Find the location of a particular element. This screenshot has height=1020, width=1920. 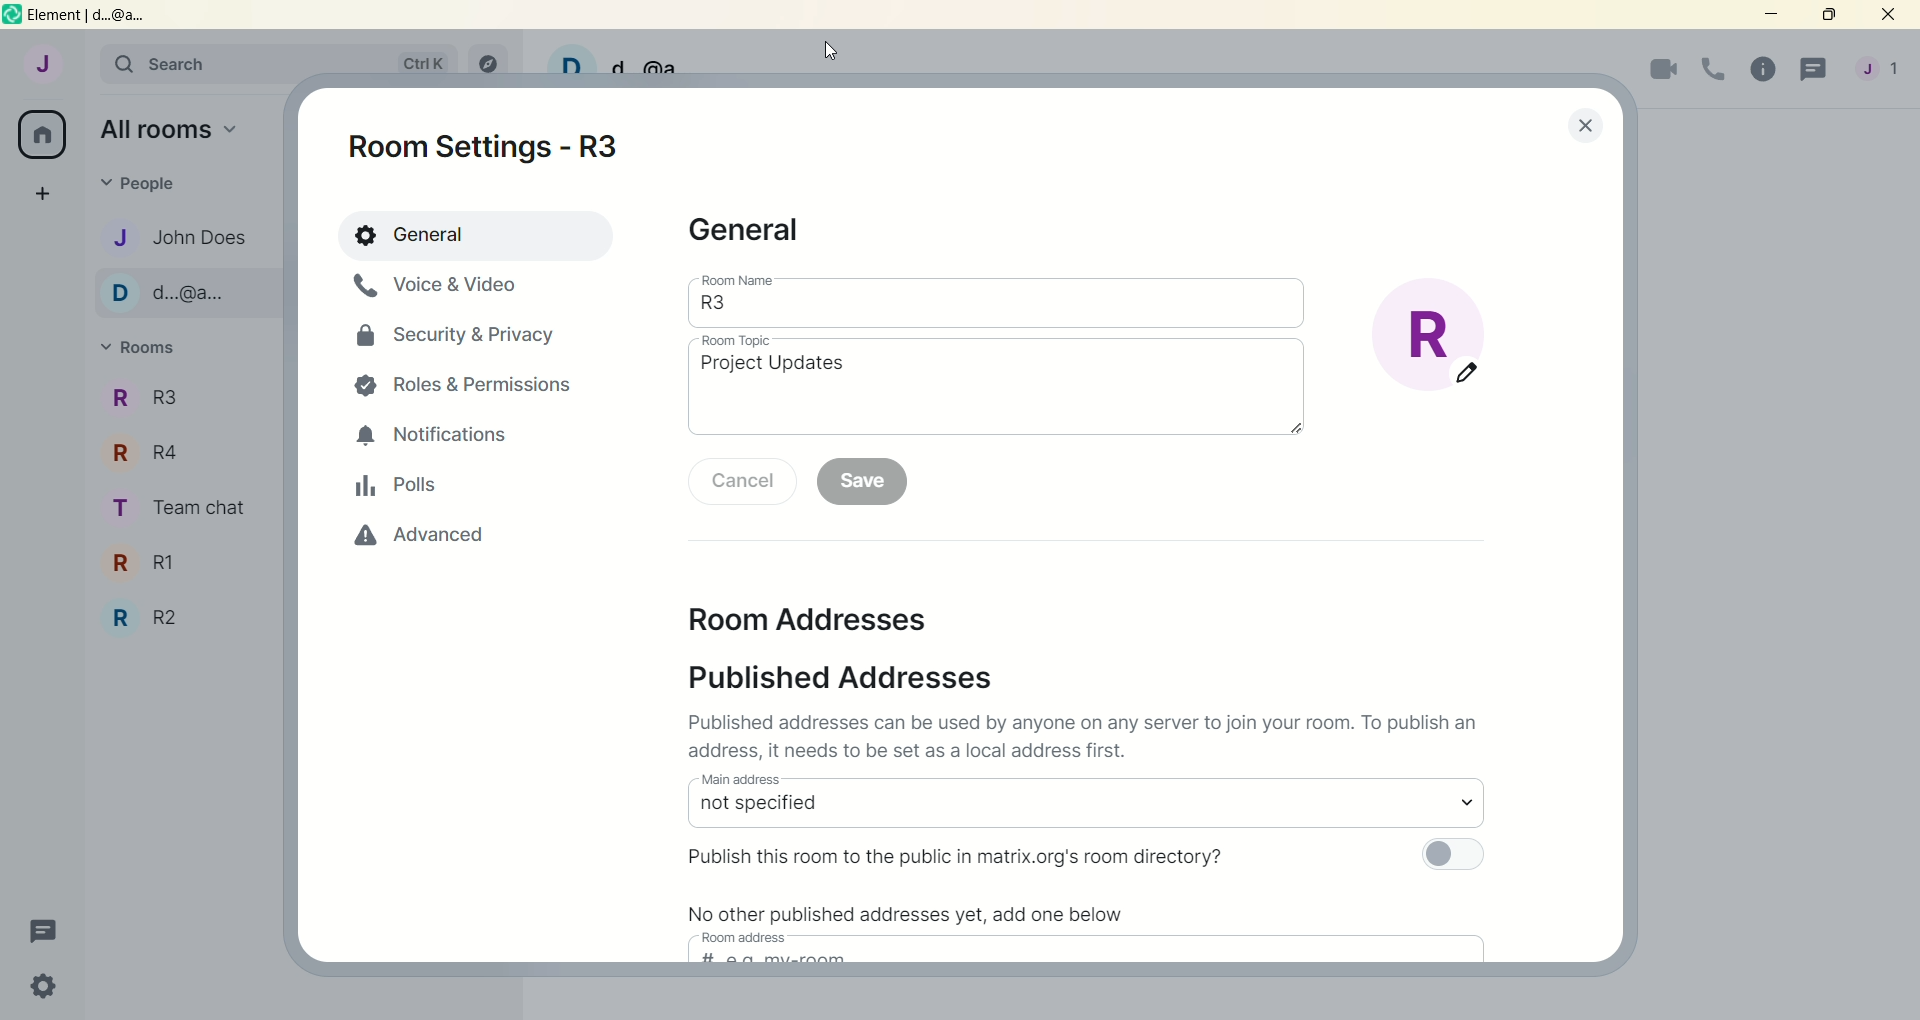

select main address is located at coordinates (1078, 811).